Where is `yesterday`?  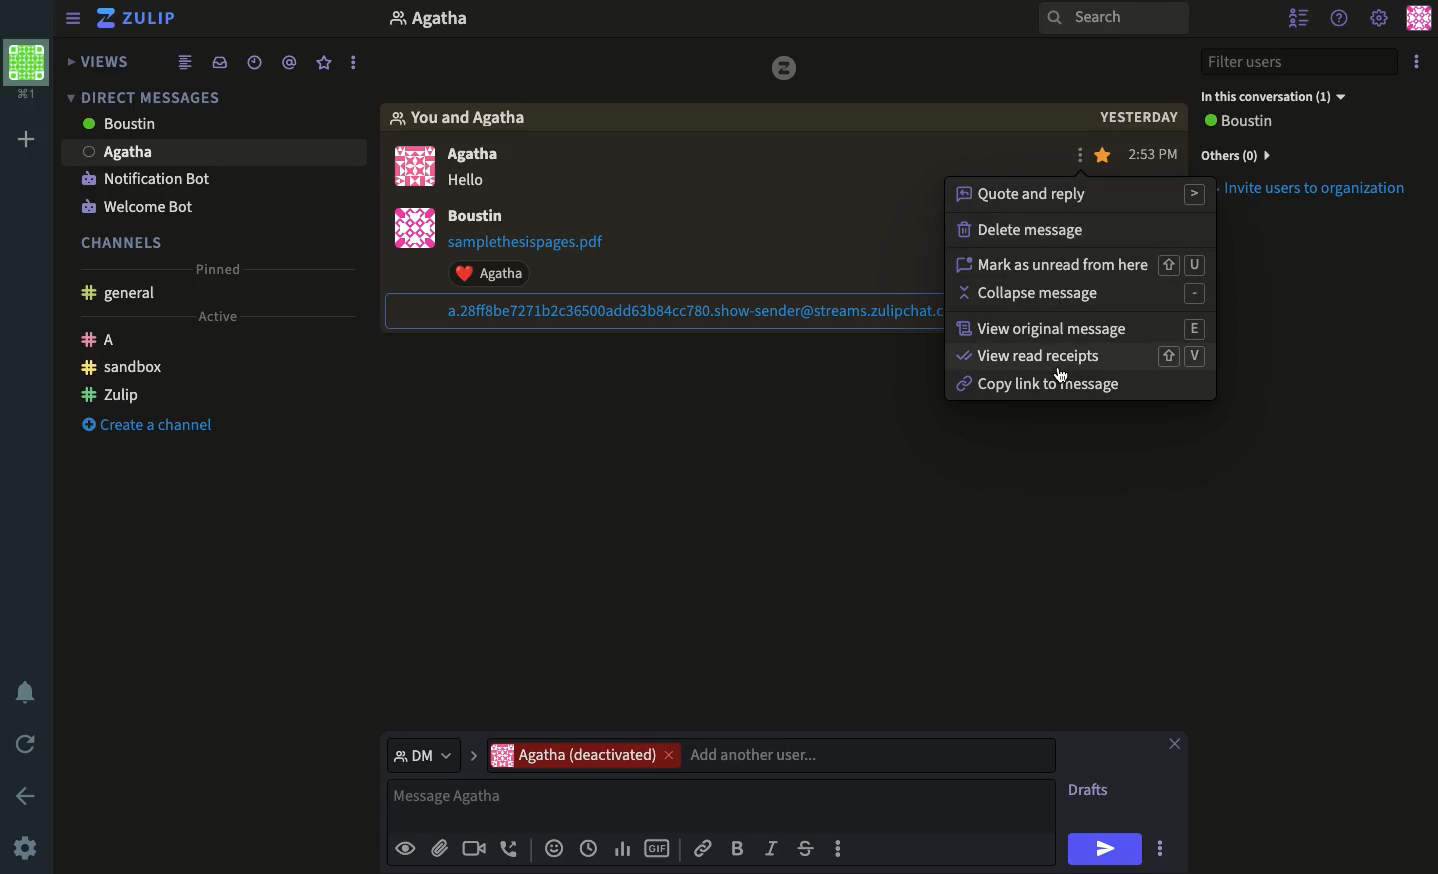 yesterday is located at coordinates (1140, 118).